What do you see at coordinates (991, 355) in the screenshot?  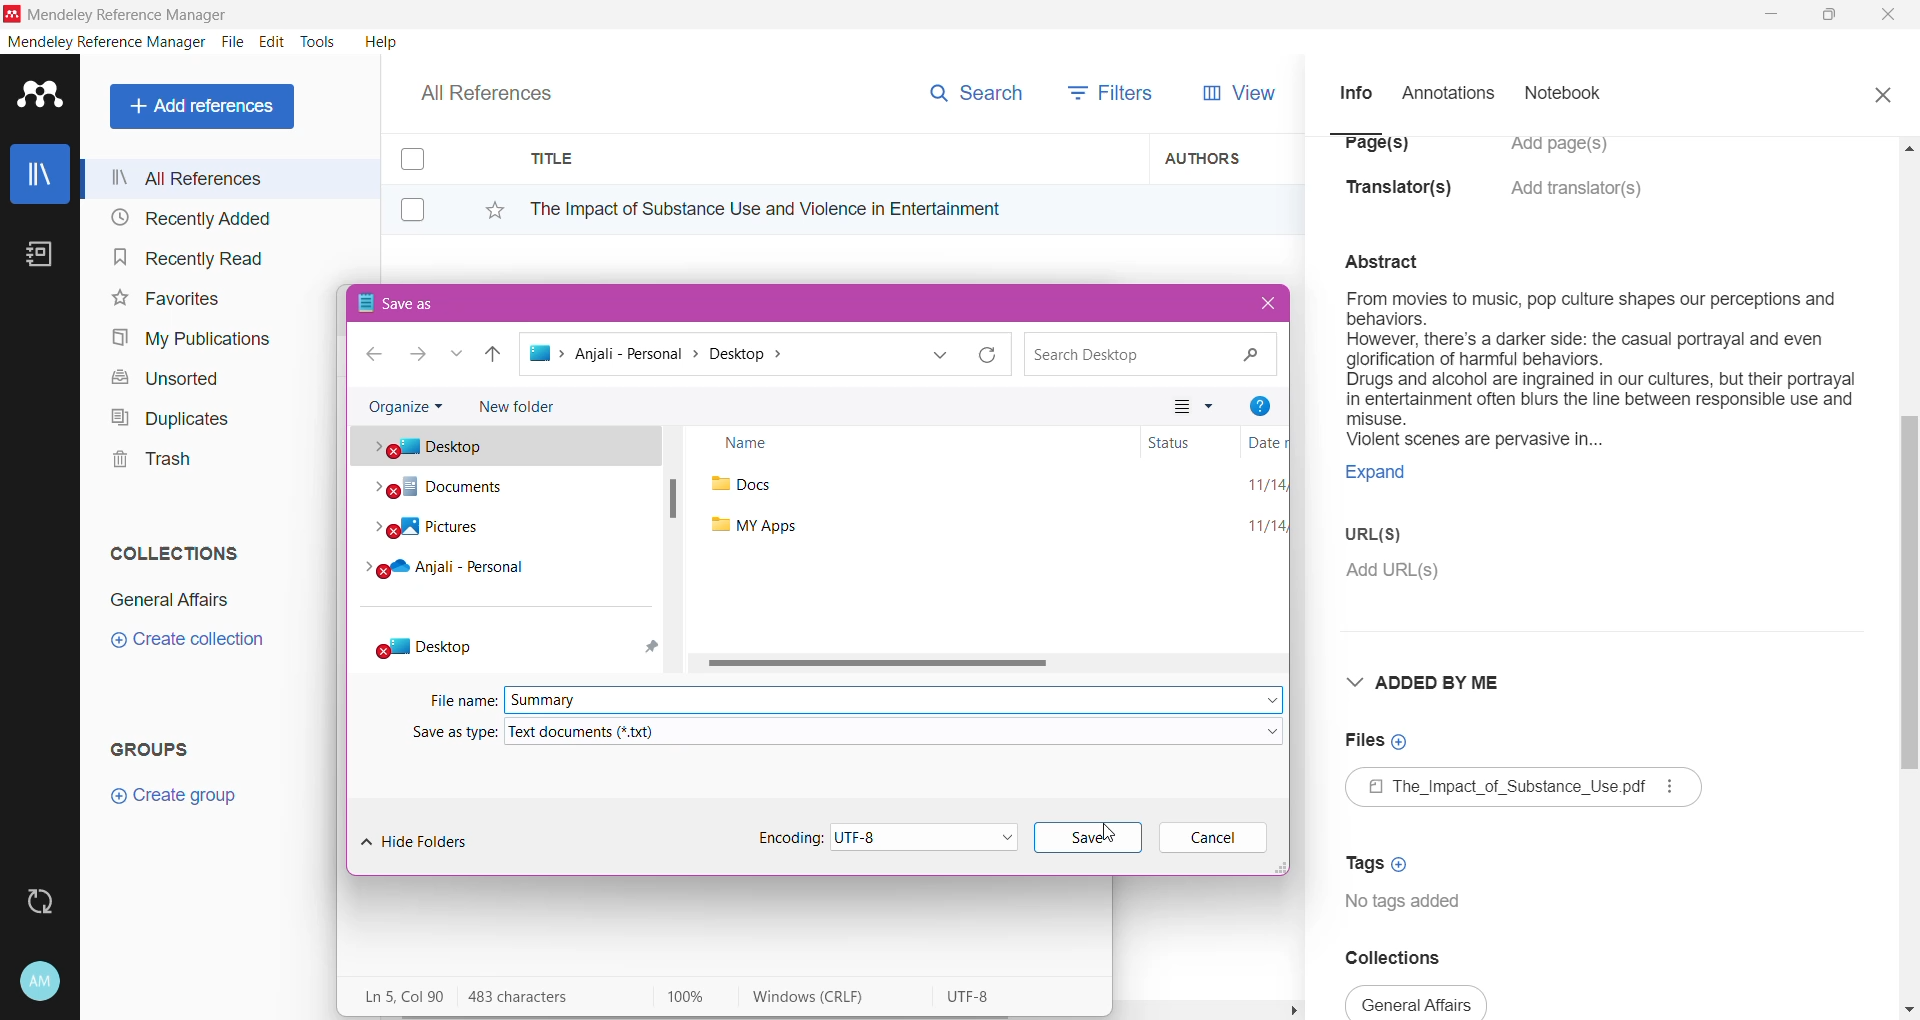 I see `Reload current folder` at bounding box center [991, 355].